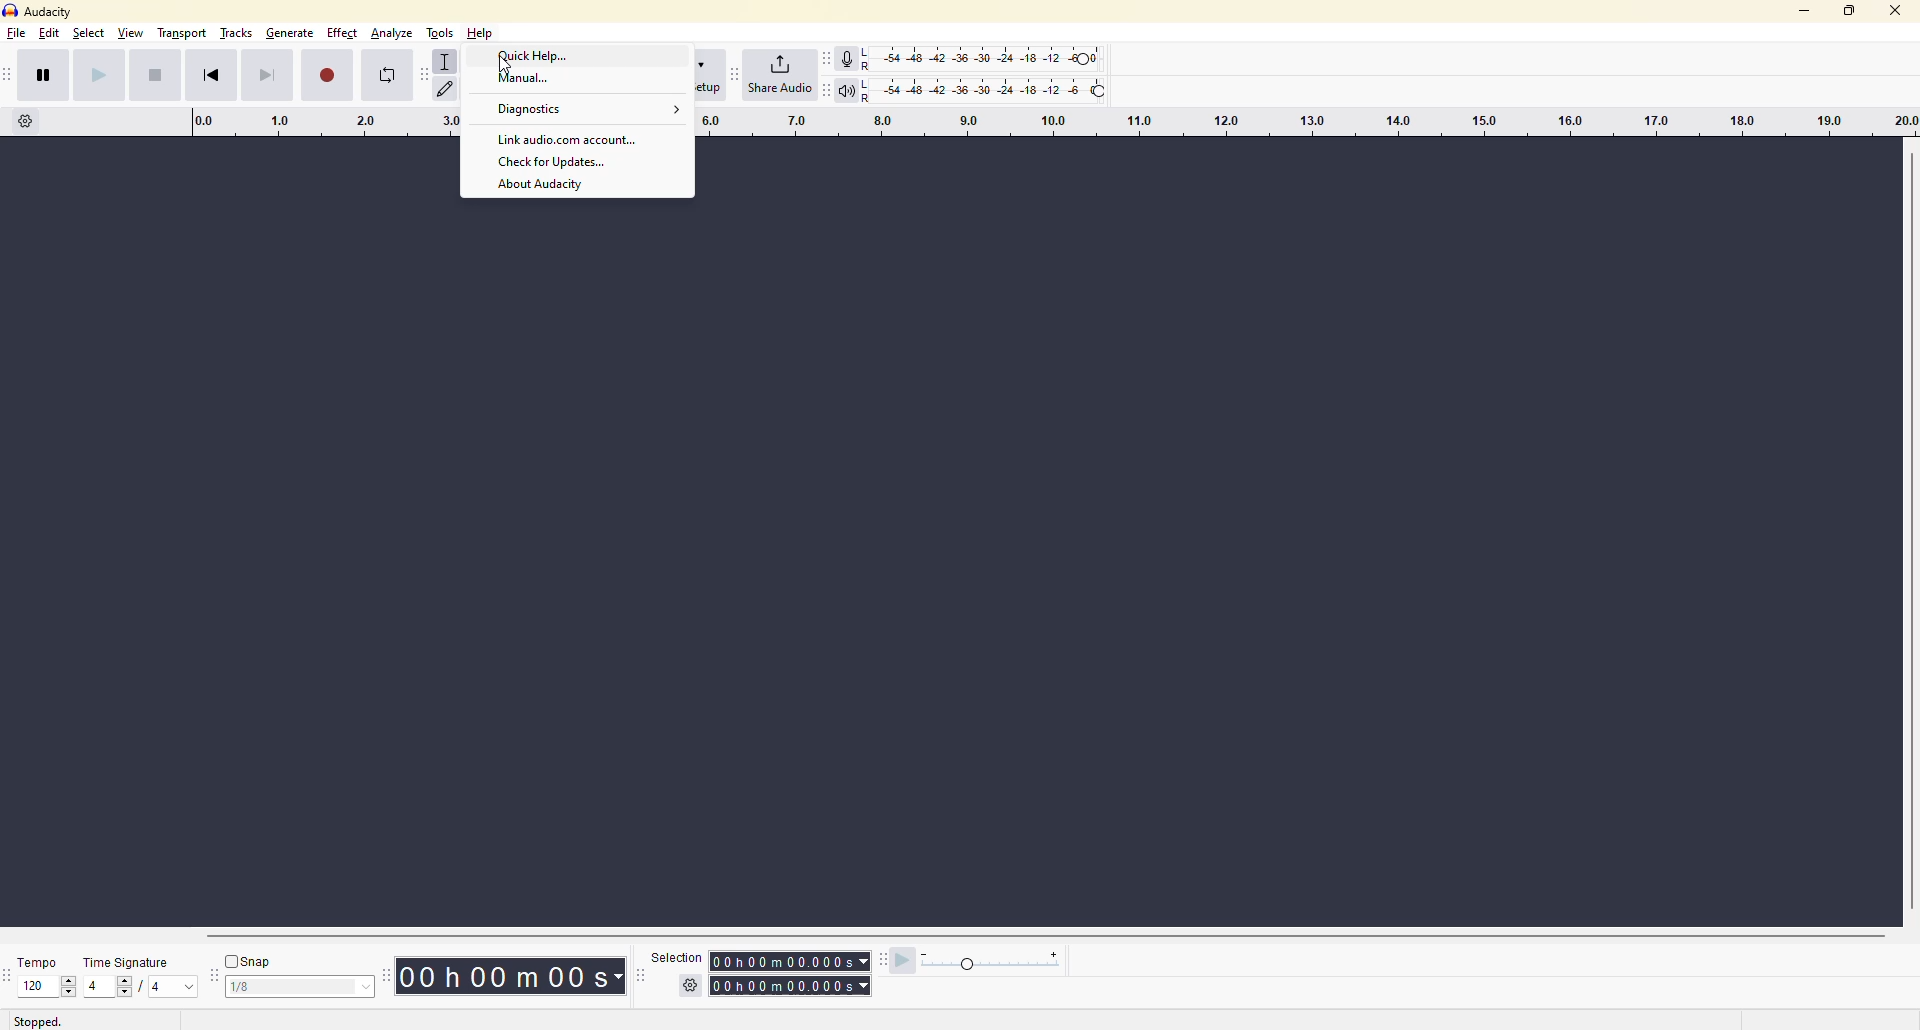 This screenshot has height=1030, width=1920. What do you see at coordinates (510, 975) in the screenshot?
I see `time` at bounding box center [510, 975].